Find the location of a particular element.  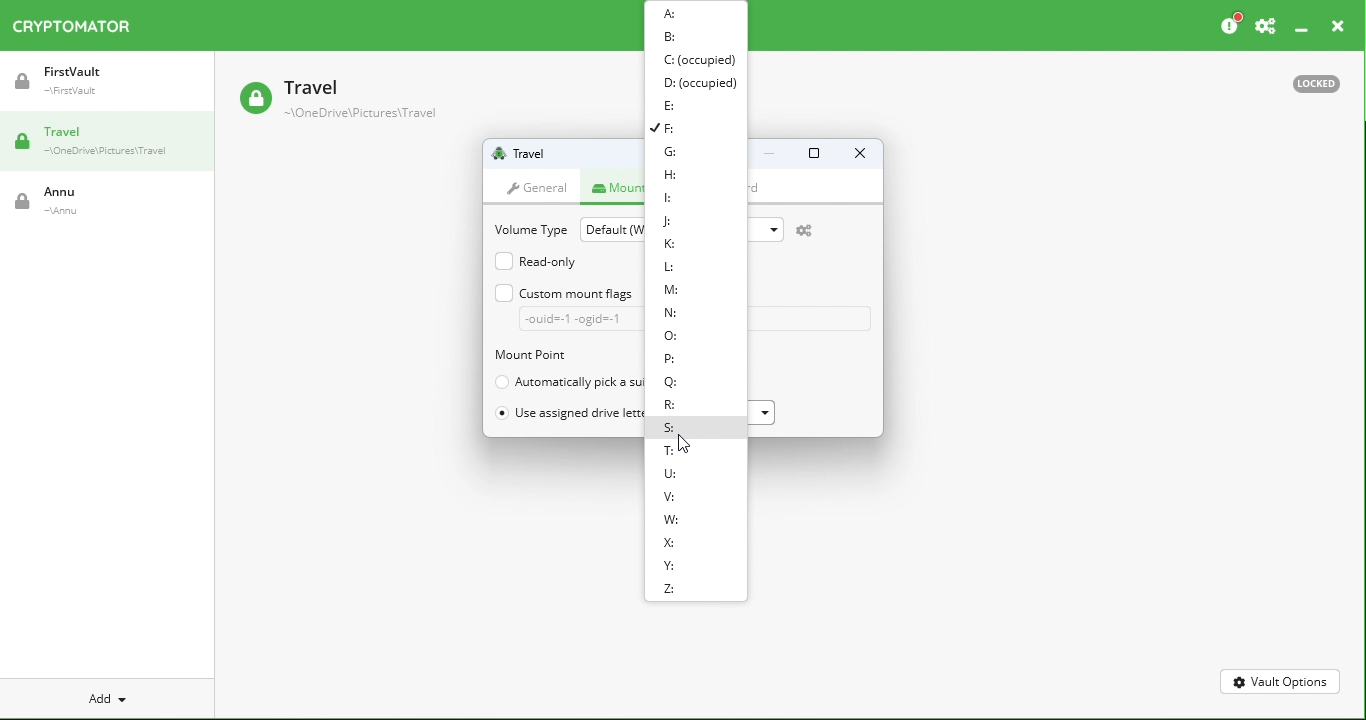

Close is located at coordinates (858, 155).